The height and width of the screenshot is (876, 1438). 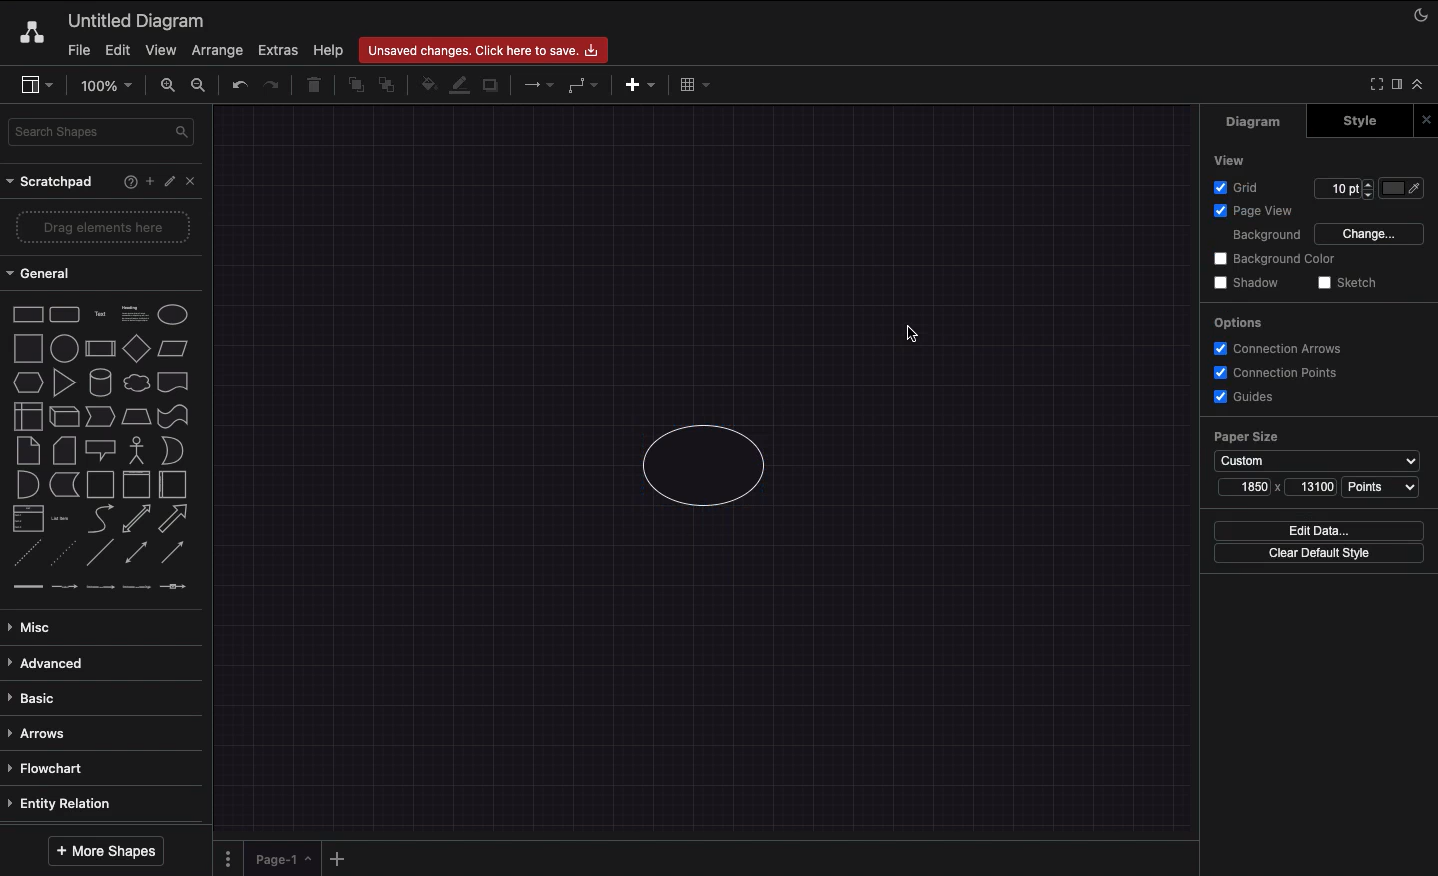 I want to click on Hexagon, so click(x=27, y=383).